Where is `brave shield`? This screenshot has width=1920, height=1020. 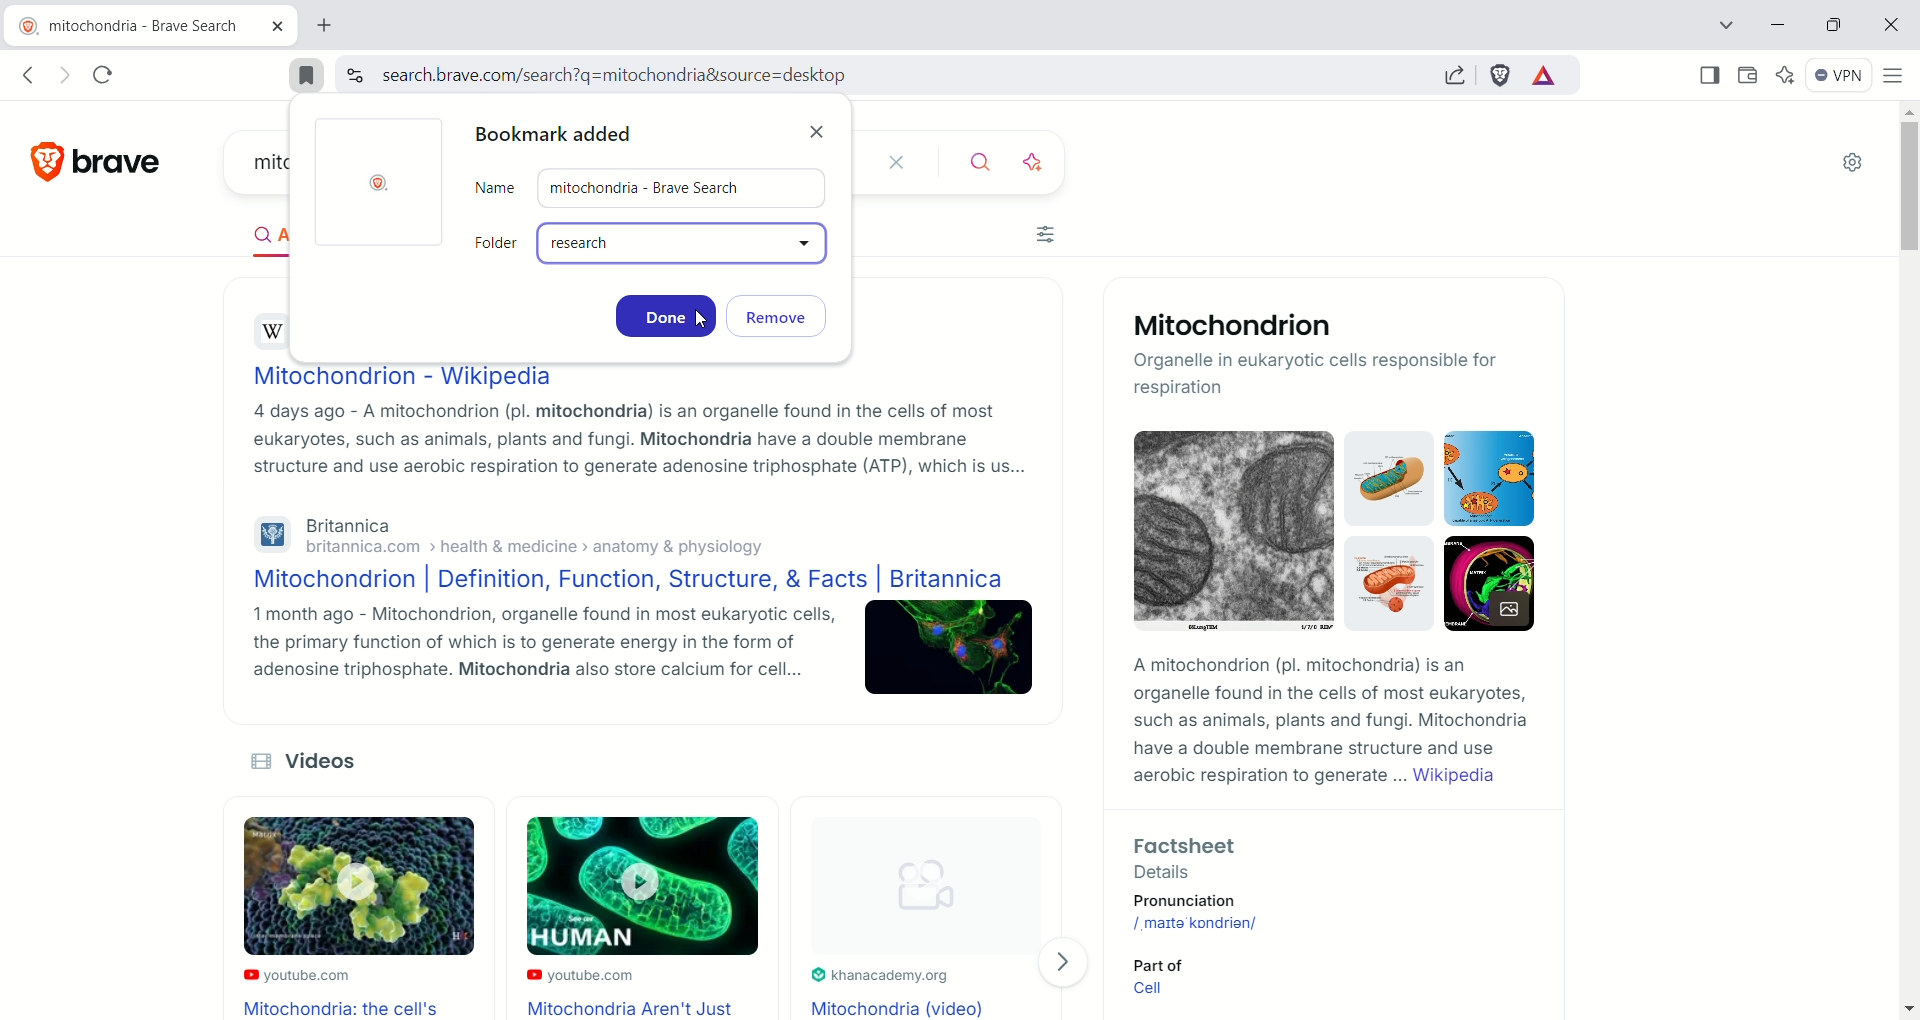
brave shield is located at coordinates (1502, 77).